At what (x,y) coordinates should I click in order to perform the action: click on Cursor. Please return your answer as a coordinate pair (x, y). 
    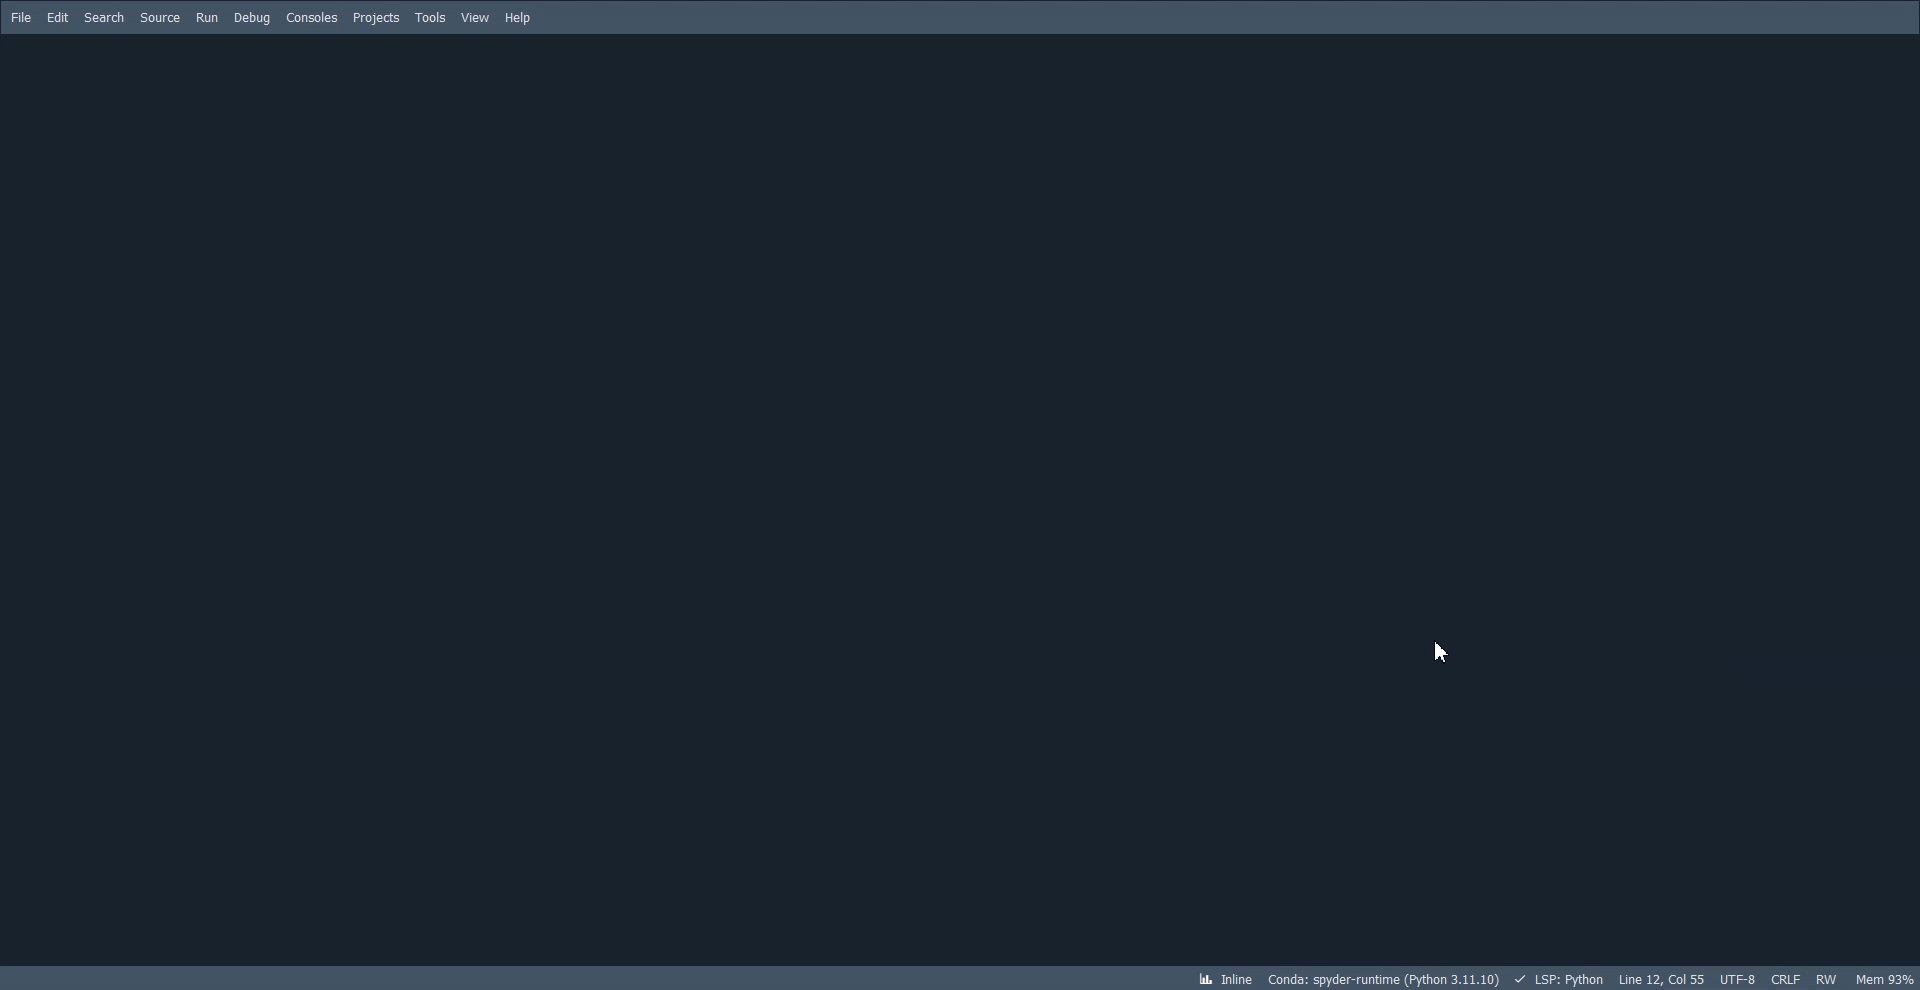
    Looking at the image, I should click on (1441, 649).